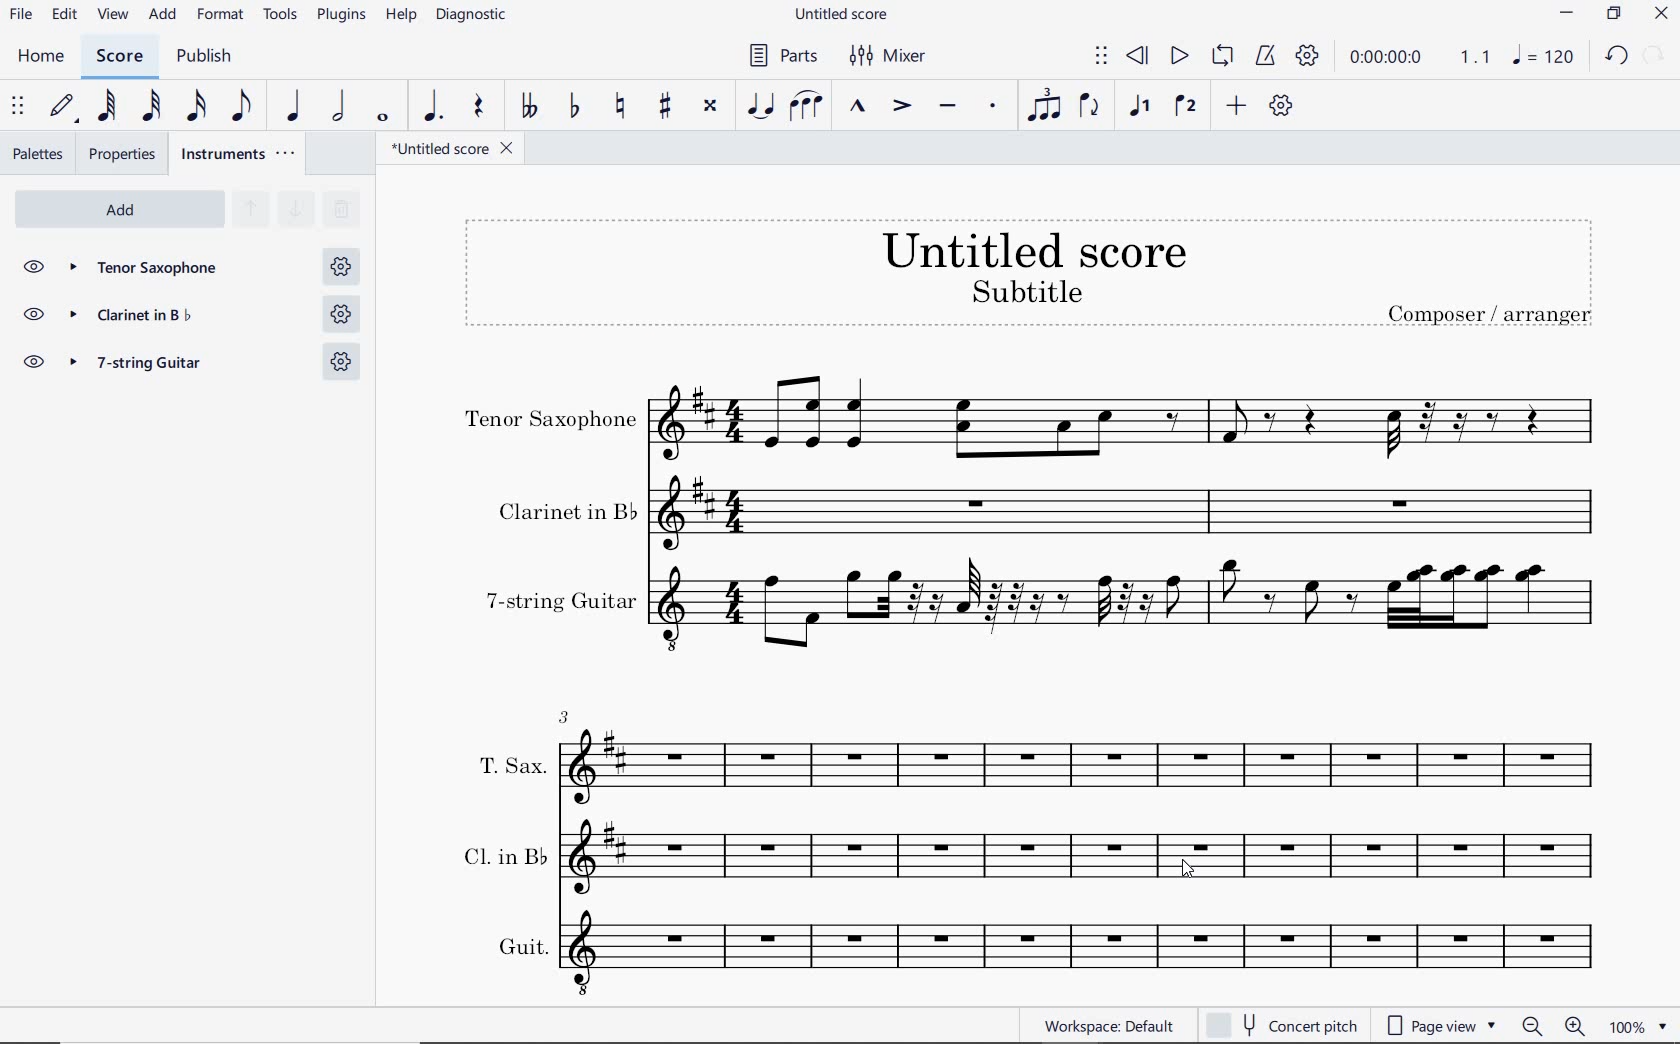 The width and height of the screenshot is (1680, 1044). Describe the element at coordinates (338, 106) in the screenshot. I see `HALF NOTE` at that location.